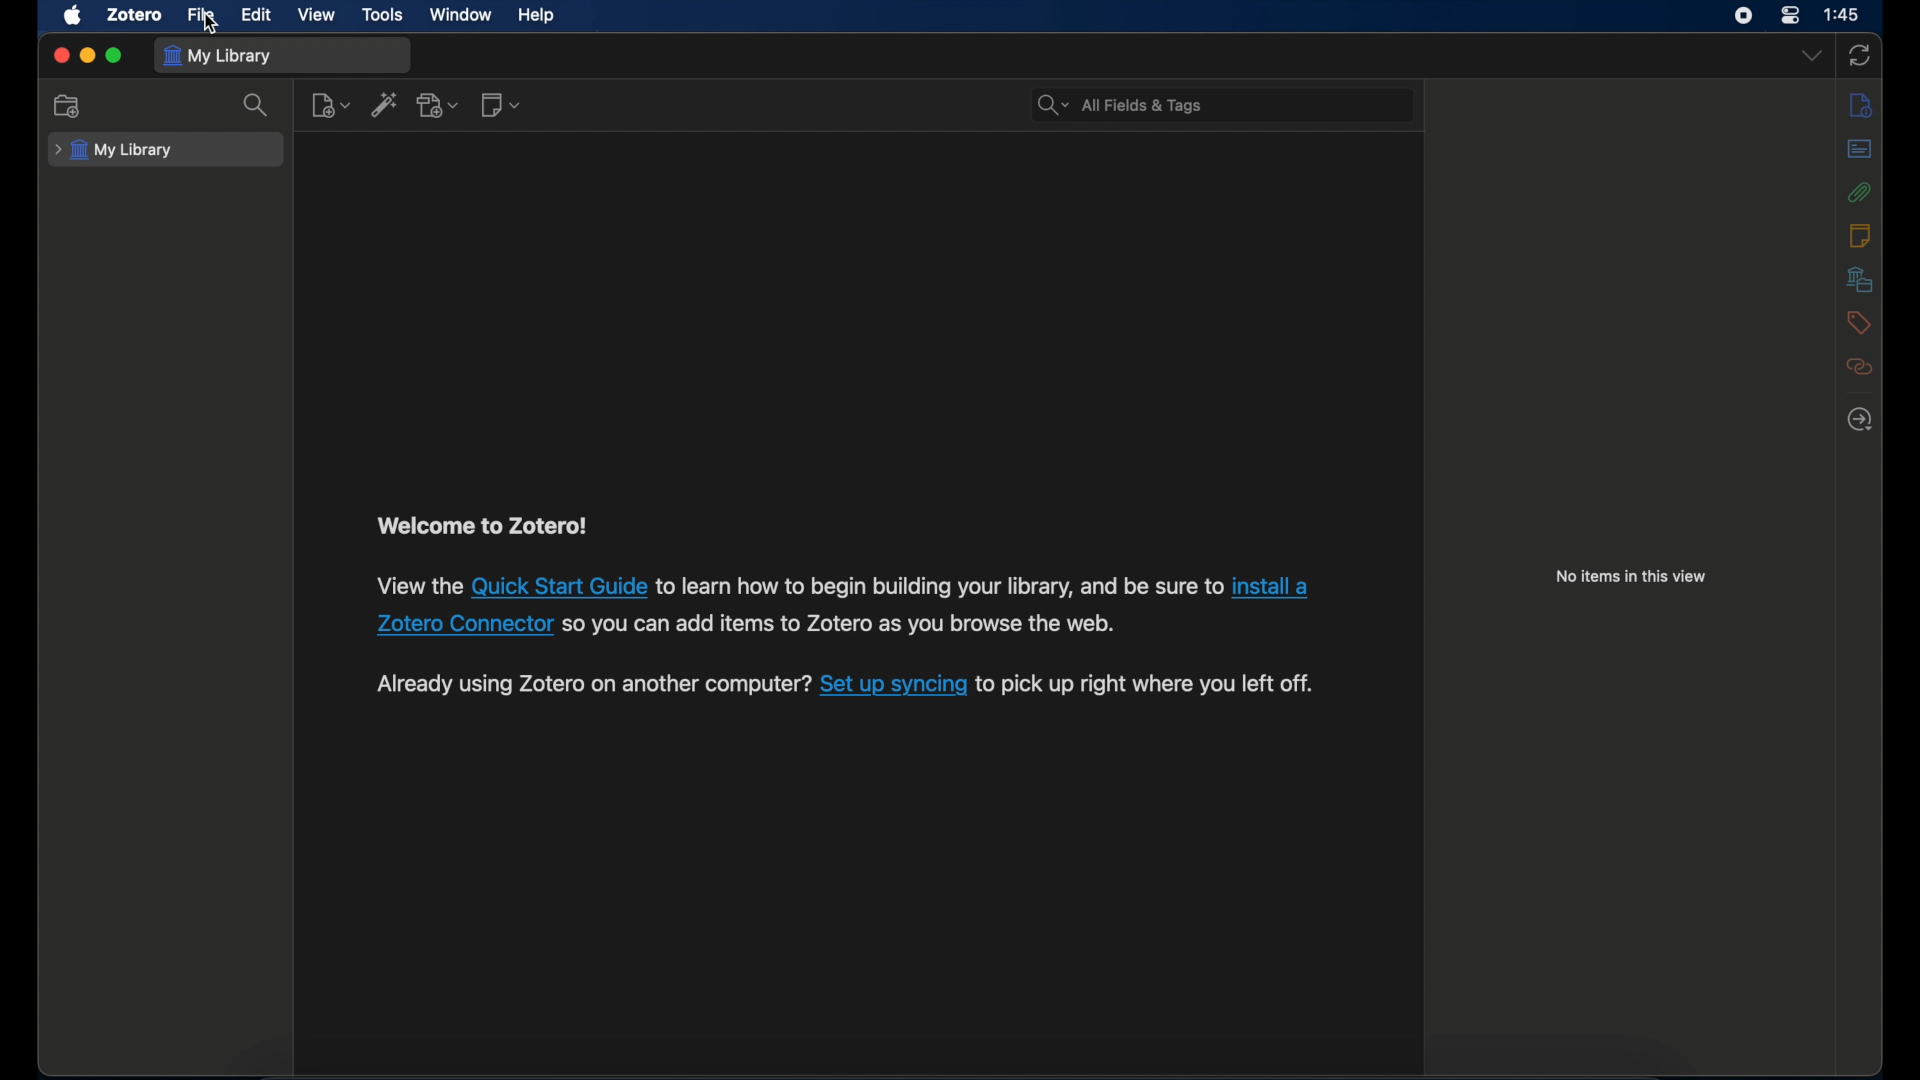 This screenshot has height=1080, width=1920. I want to click on edit, so click(258, 16).